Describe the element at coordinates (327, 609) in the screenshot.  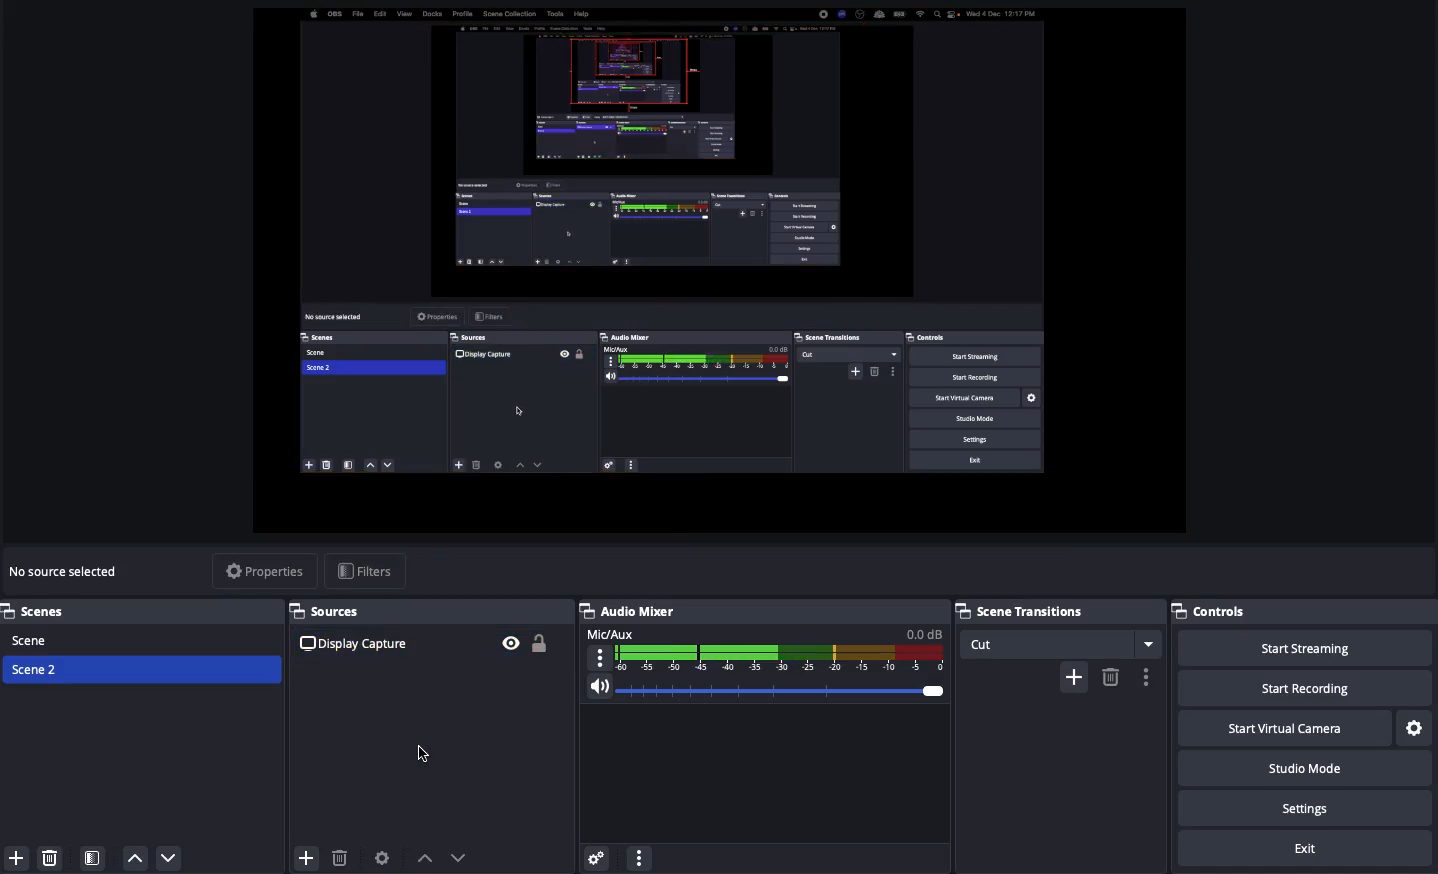
I see `Sources` at that location.